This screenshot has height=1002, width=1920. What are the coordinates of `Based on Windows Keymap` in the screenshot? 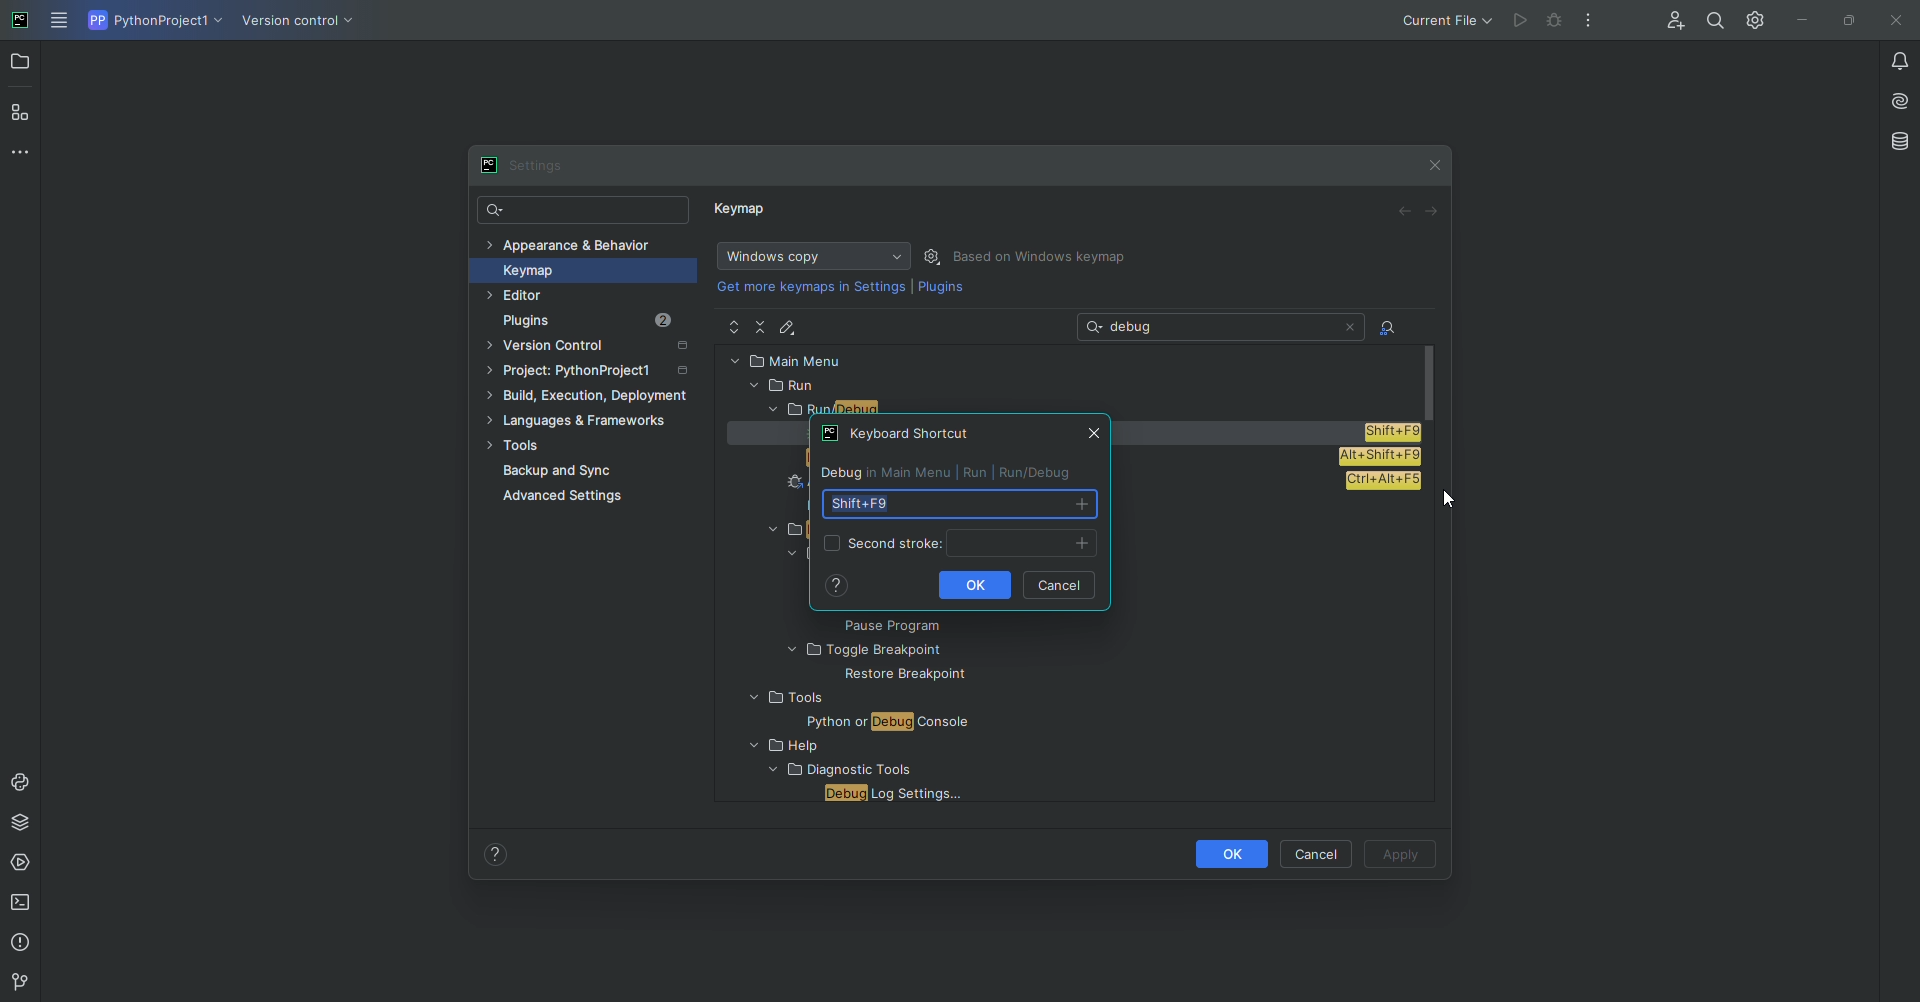 It's located at (1044, 257).